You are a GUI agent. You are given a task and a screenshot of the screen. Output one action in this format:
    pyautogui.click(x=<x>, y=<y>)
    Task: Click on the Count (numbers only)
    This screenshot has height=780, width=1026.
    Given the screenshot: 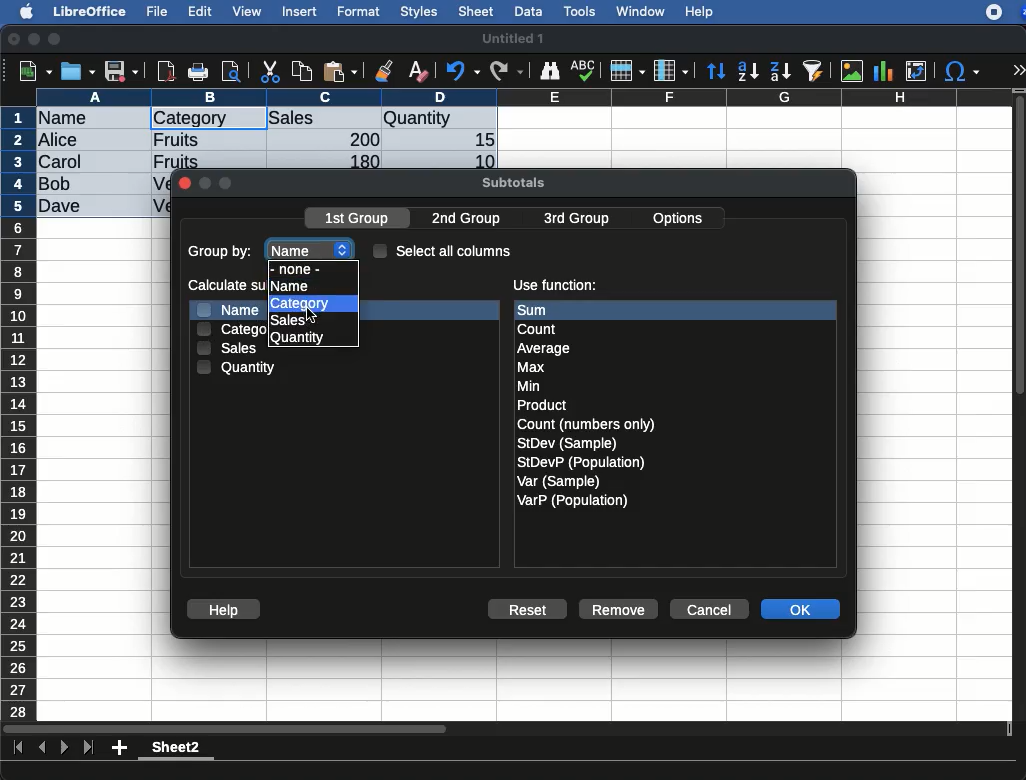 What is the action you would take?
    pyautogui.click(x=588, y=424)
    